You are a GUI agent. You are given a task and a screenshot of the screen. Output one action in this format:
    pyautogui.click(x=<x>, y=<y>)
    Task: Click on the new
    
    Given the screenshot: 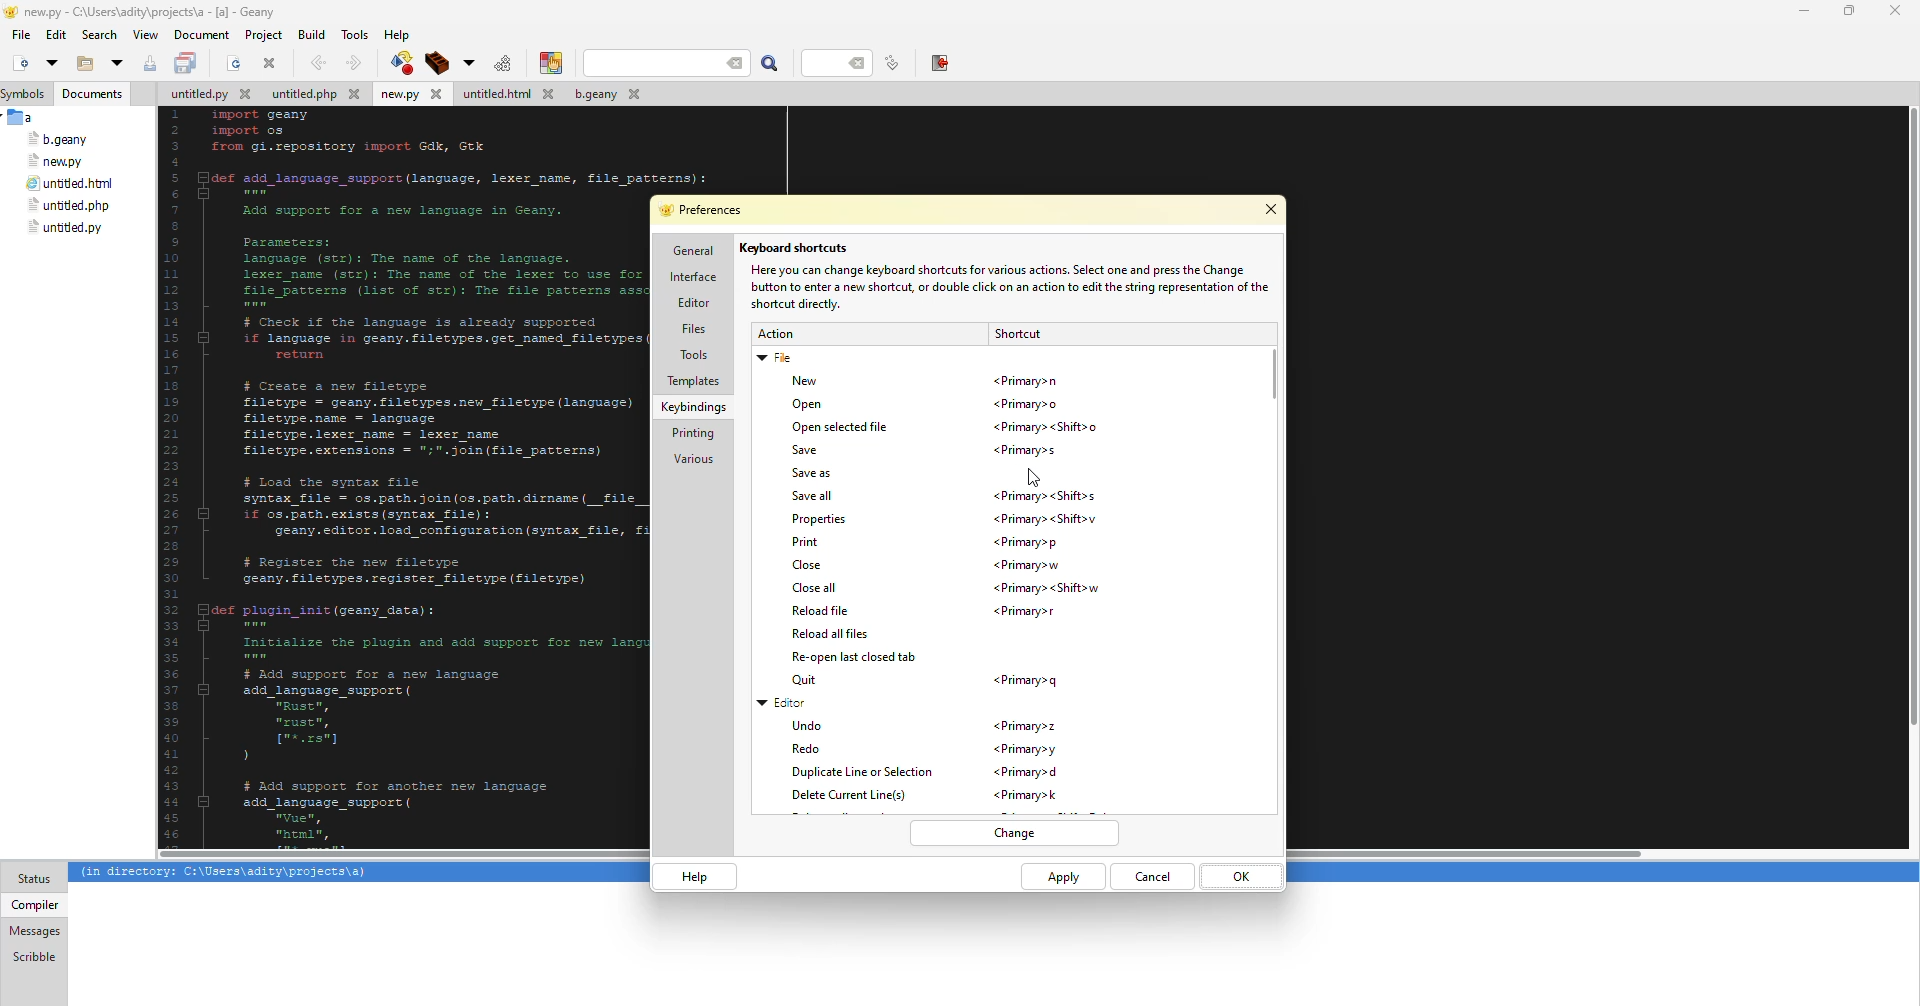 What is the action you would take?
    pyautogui.click(x=18, y=64)
    